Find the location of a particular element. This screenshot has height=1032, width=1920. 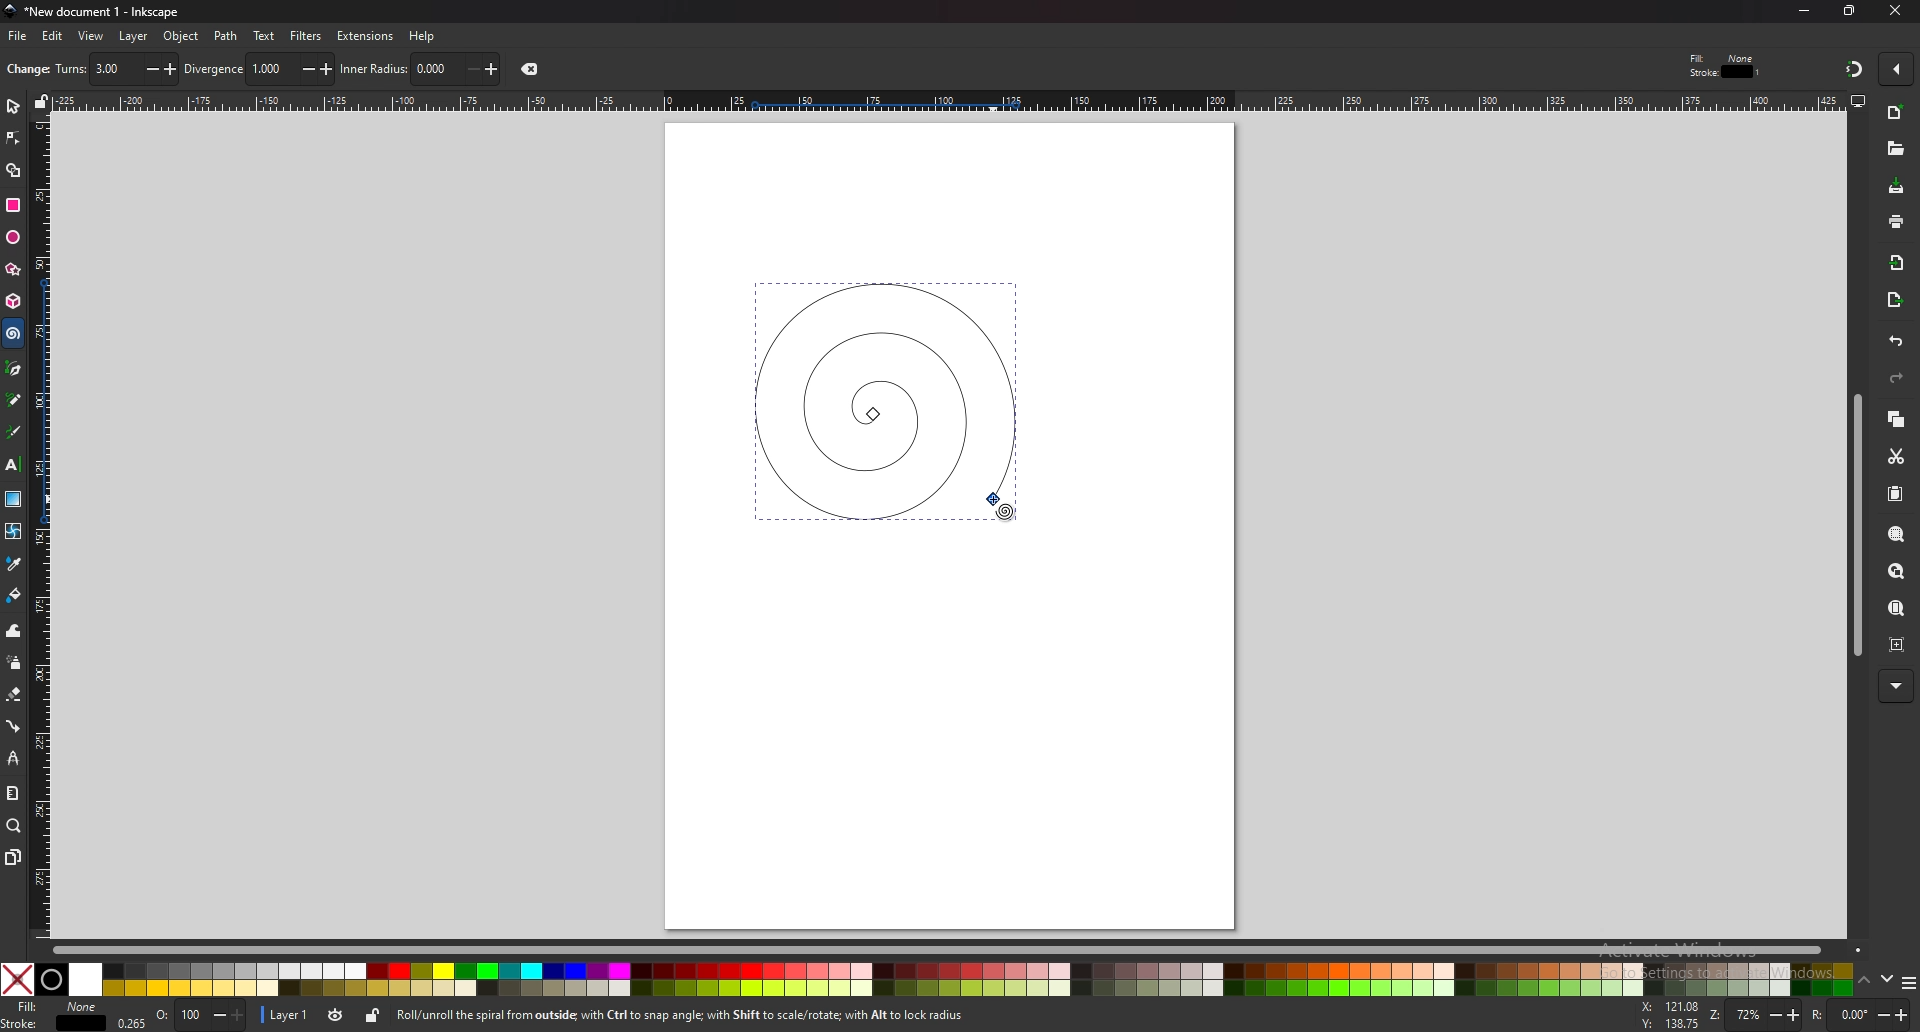

layer is located at coordinates (134, 35).